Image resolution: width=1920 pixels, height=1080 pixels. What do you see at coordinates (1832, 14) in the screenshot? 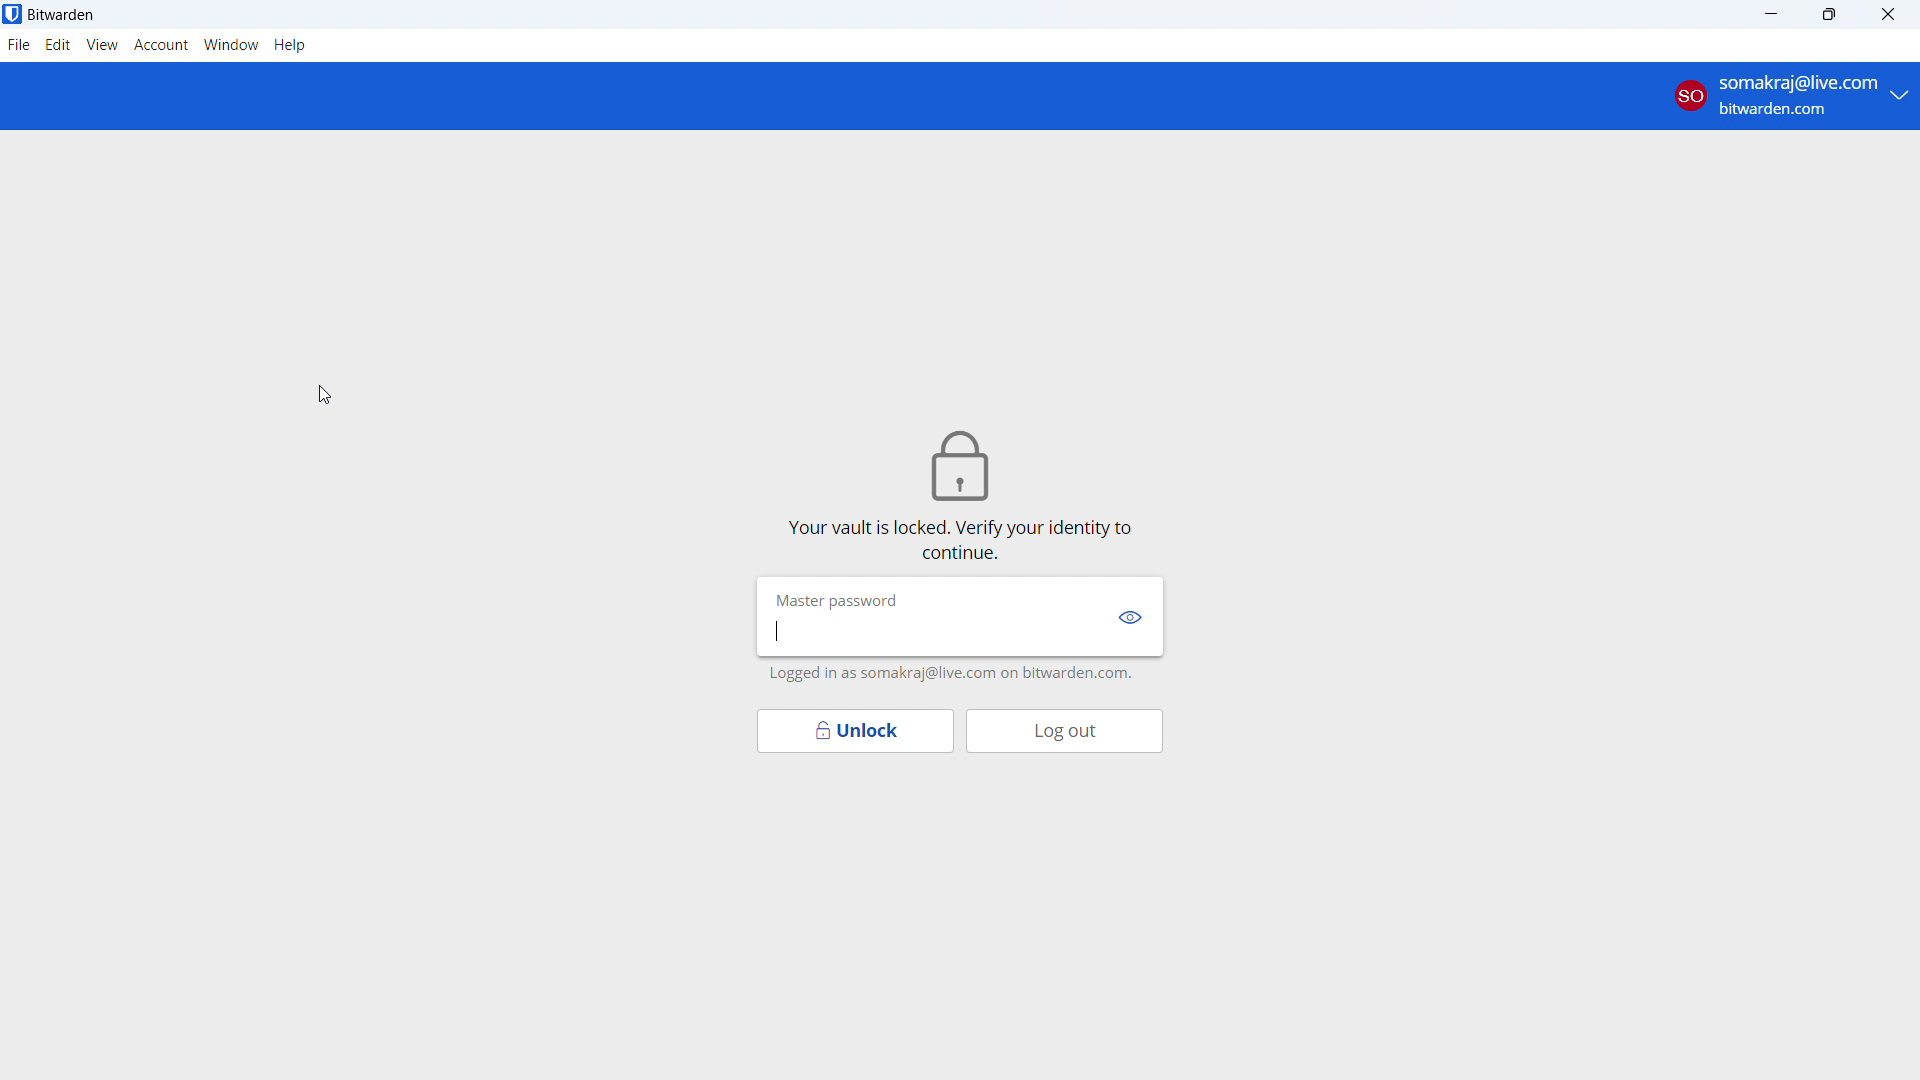
I see `maximize` at bounding box center [1832, 14].